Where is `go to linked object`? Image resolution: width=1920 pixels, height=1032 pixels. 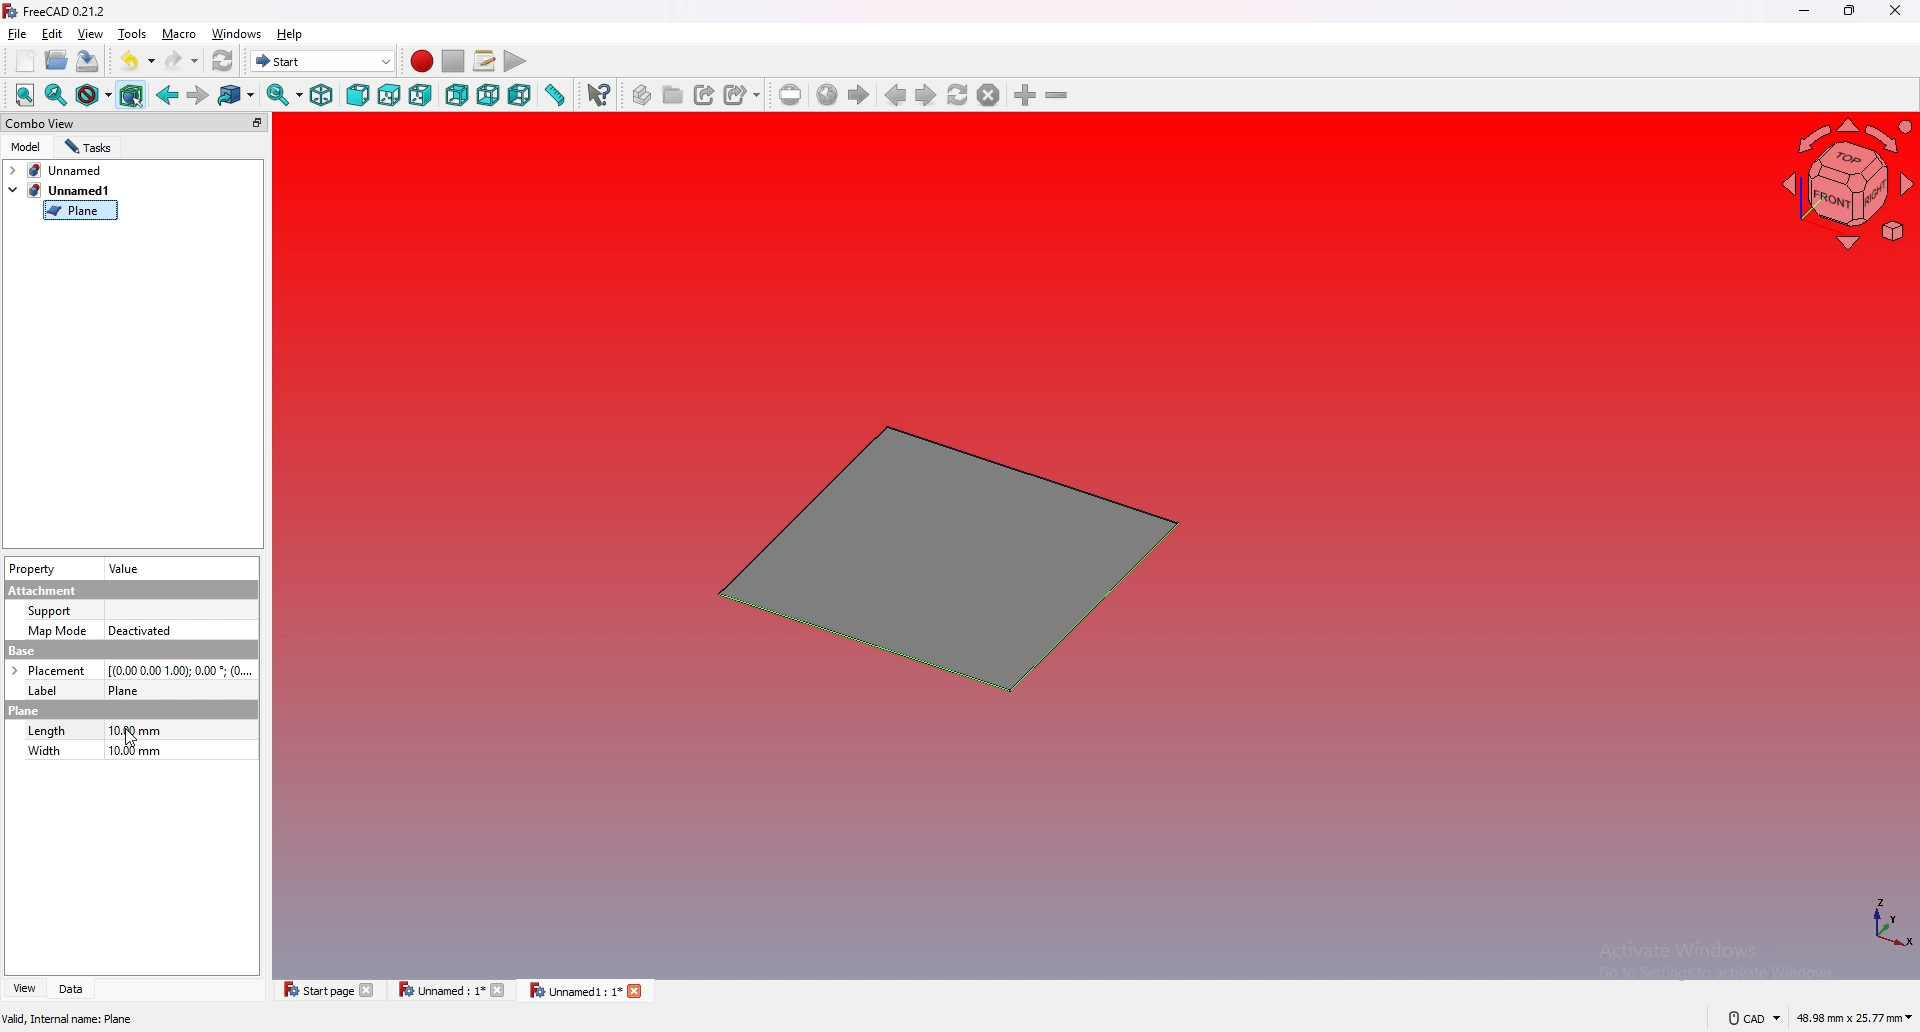
go to linked object is located at coordinates (237, 97).